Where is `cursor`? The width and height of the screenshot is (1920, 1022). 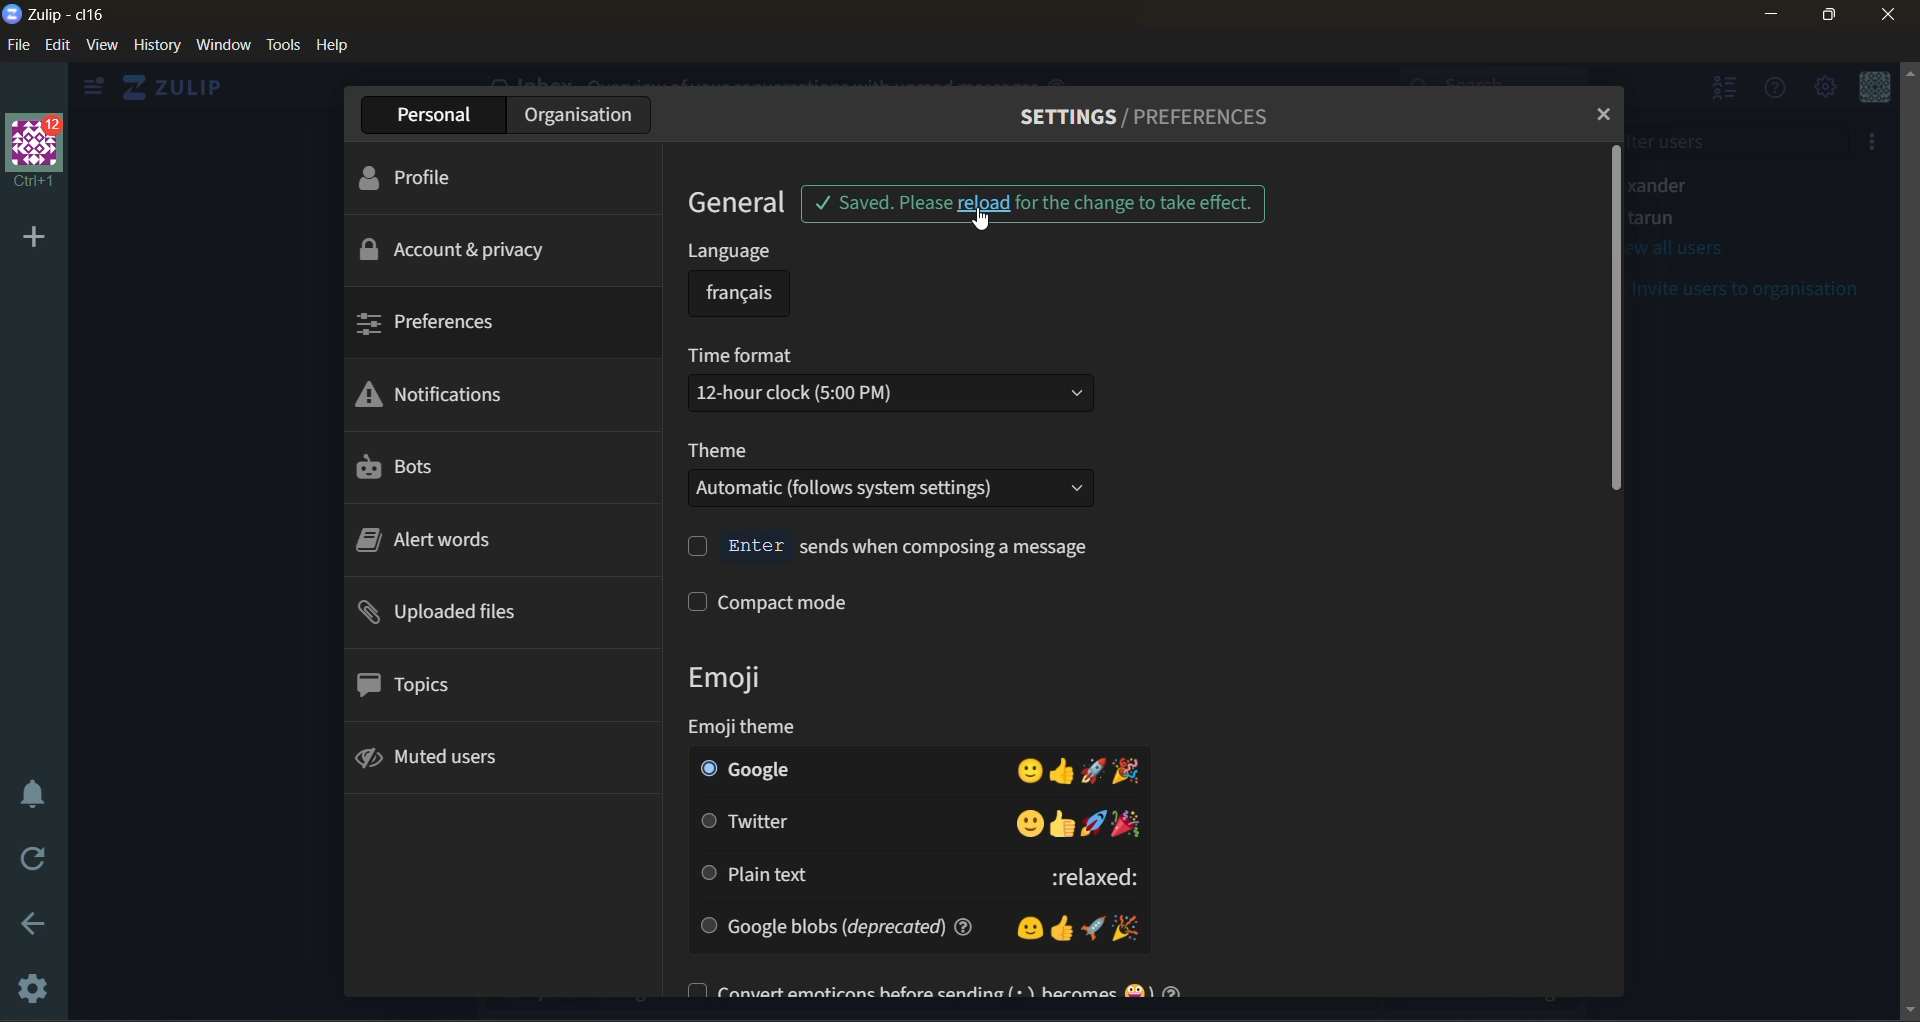
cursor is located at coordinates (989, 223).